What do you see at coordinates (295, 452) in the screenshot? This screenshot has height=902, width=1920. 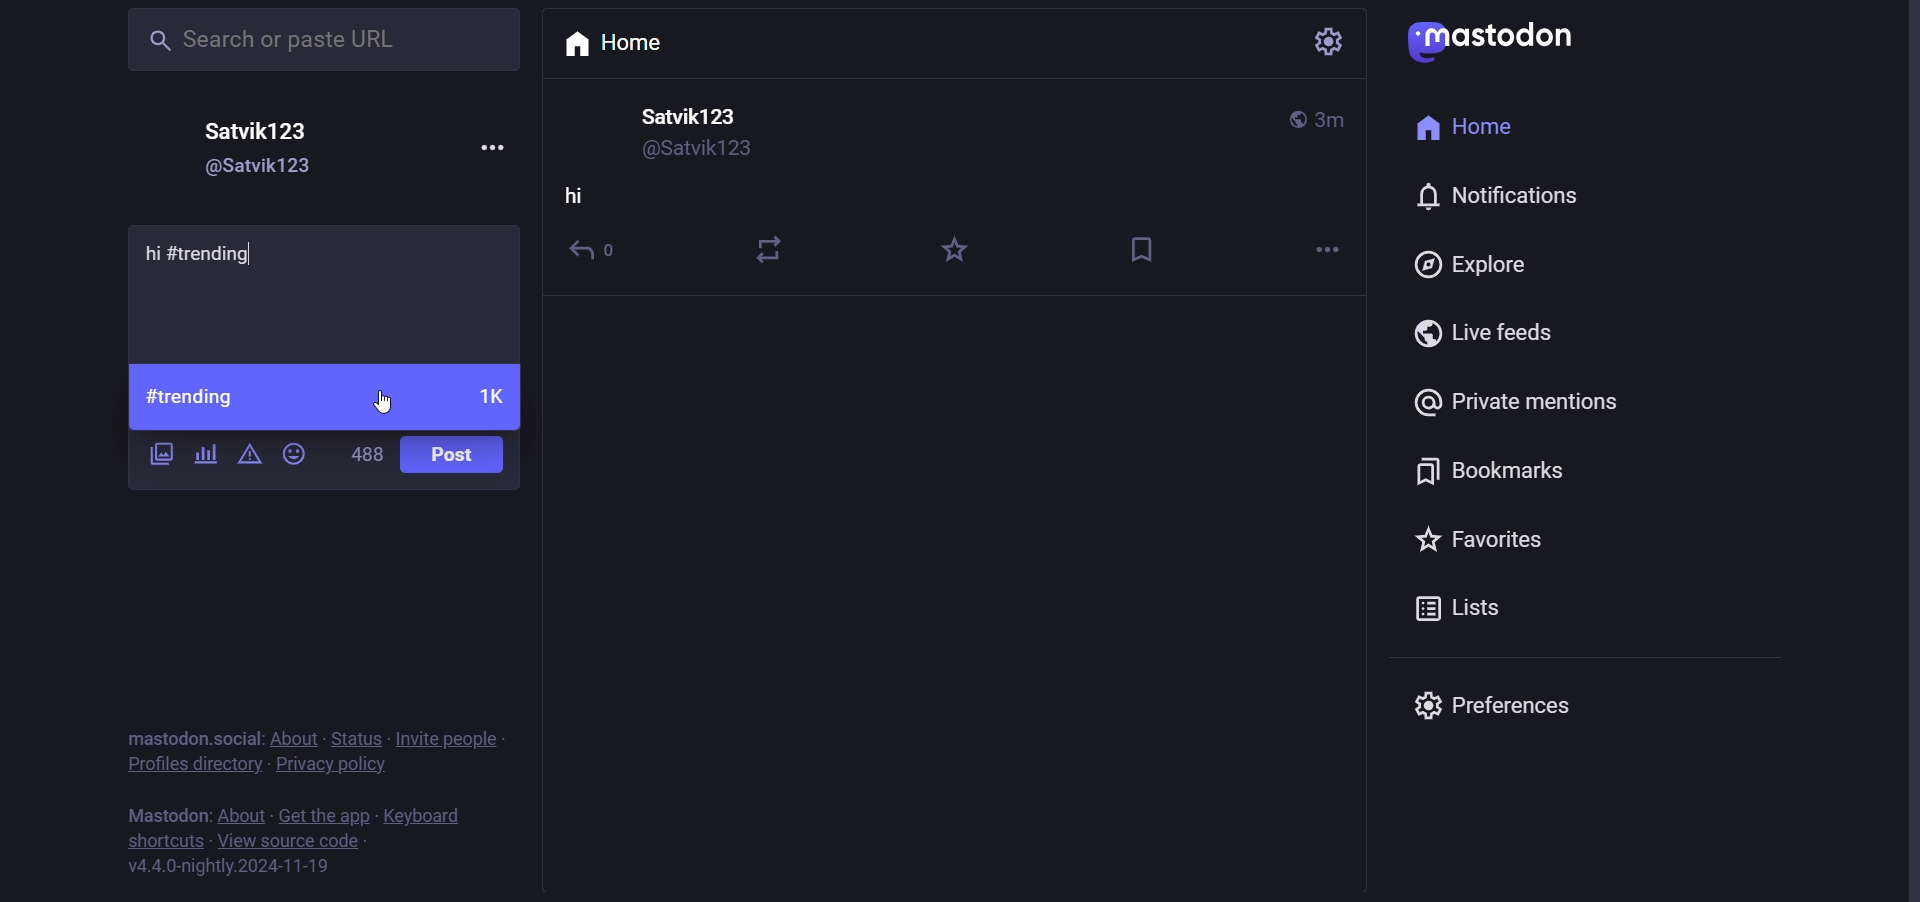 I see `emoji` at bounding box center [295, 452].